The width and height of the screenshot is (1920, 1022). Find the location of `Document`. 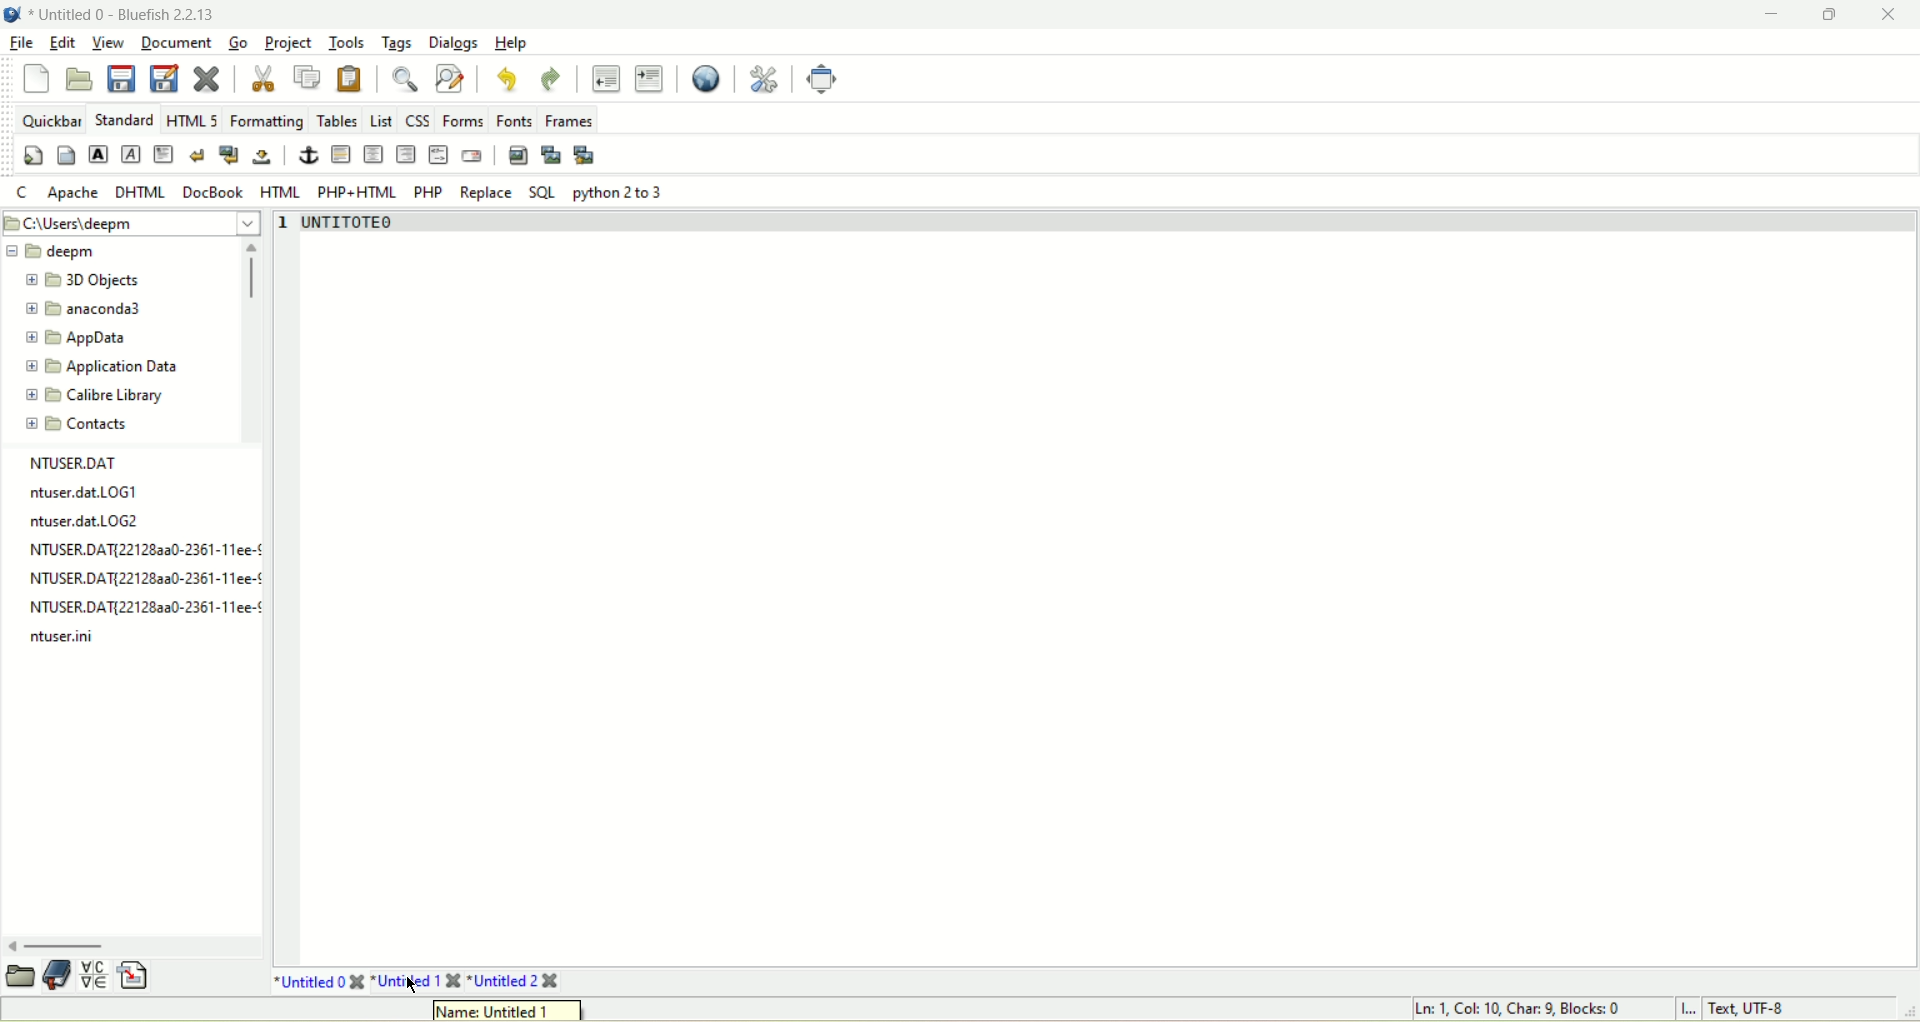

Document is located at coordinates (175, 41).